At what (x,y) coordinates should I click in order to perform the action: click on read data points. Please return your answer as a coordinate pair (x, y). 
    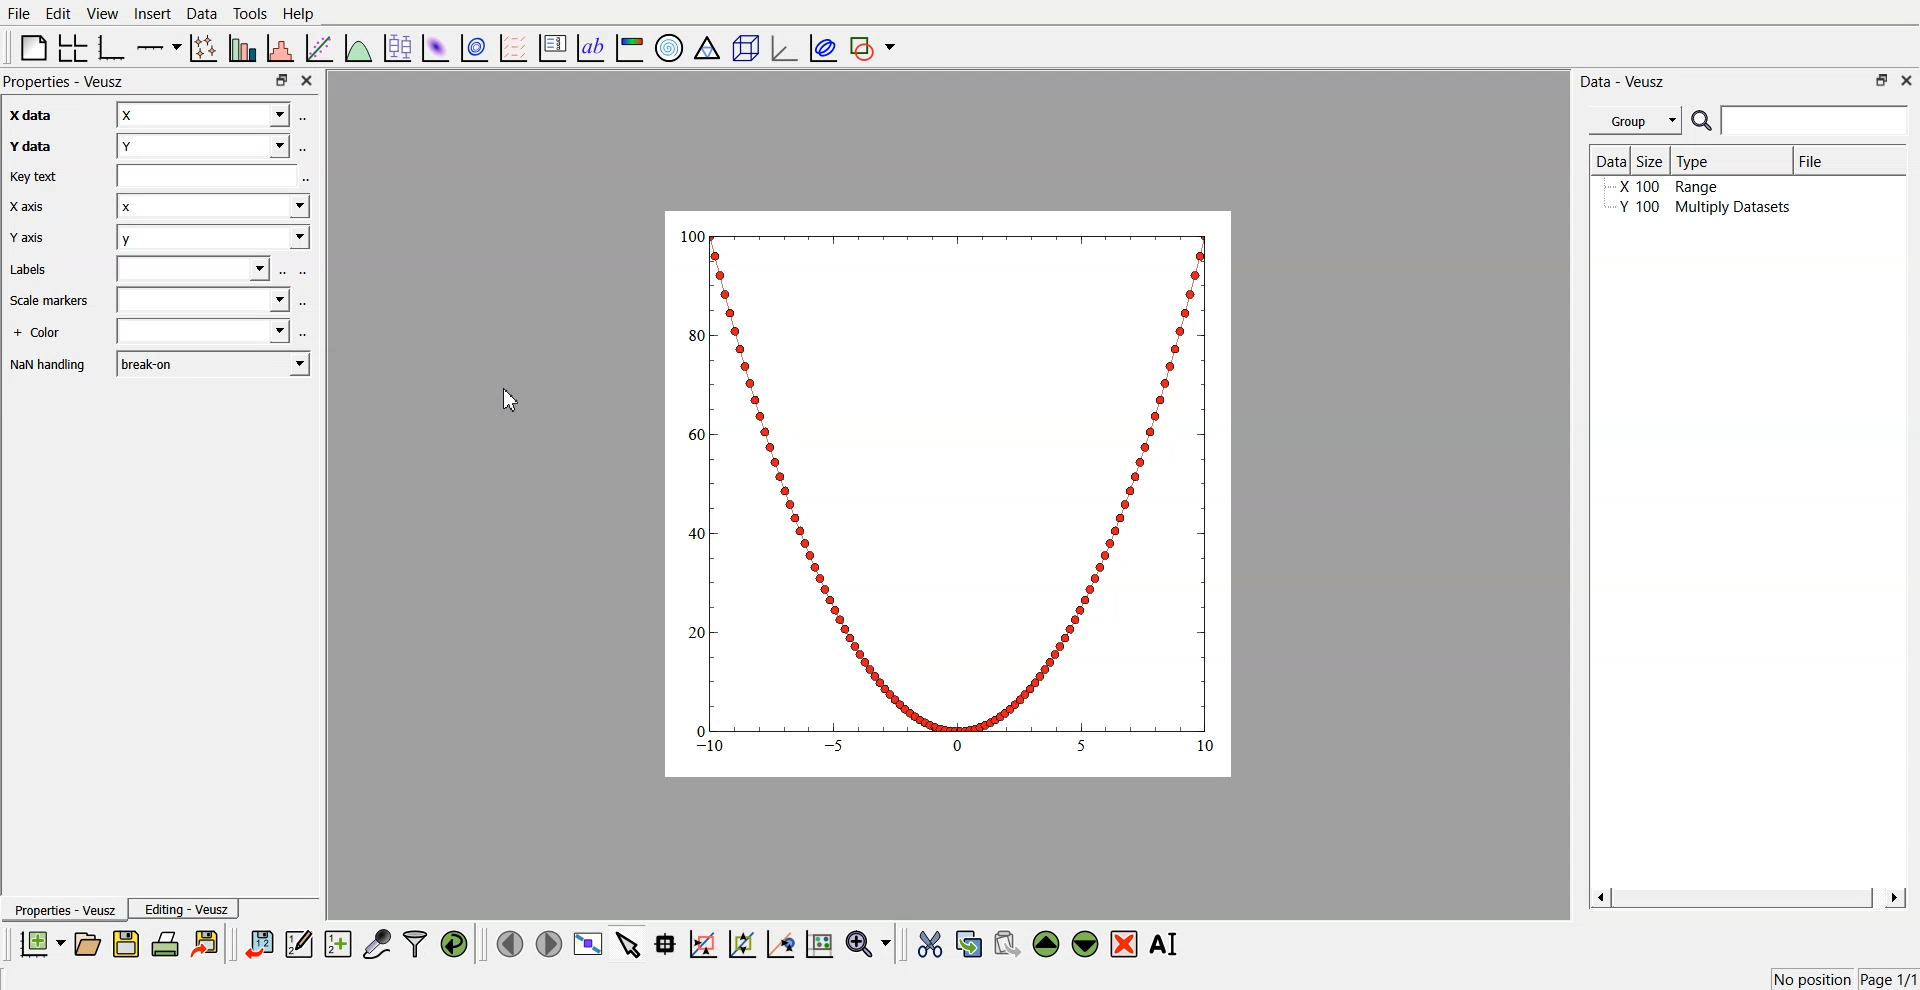
    Looking at the image, I should click on (665, 944).